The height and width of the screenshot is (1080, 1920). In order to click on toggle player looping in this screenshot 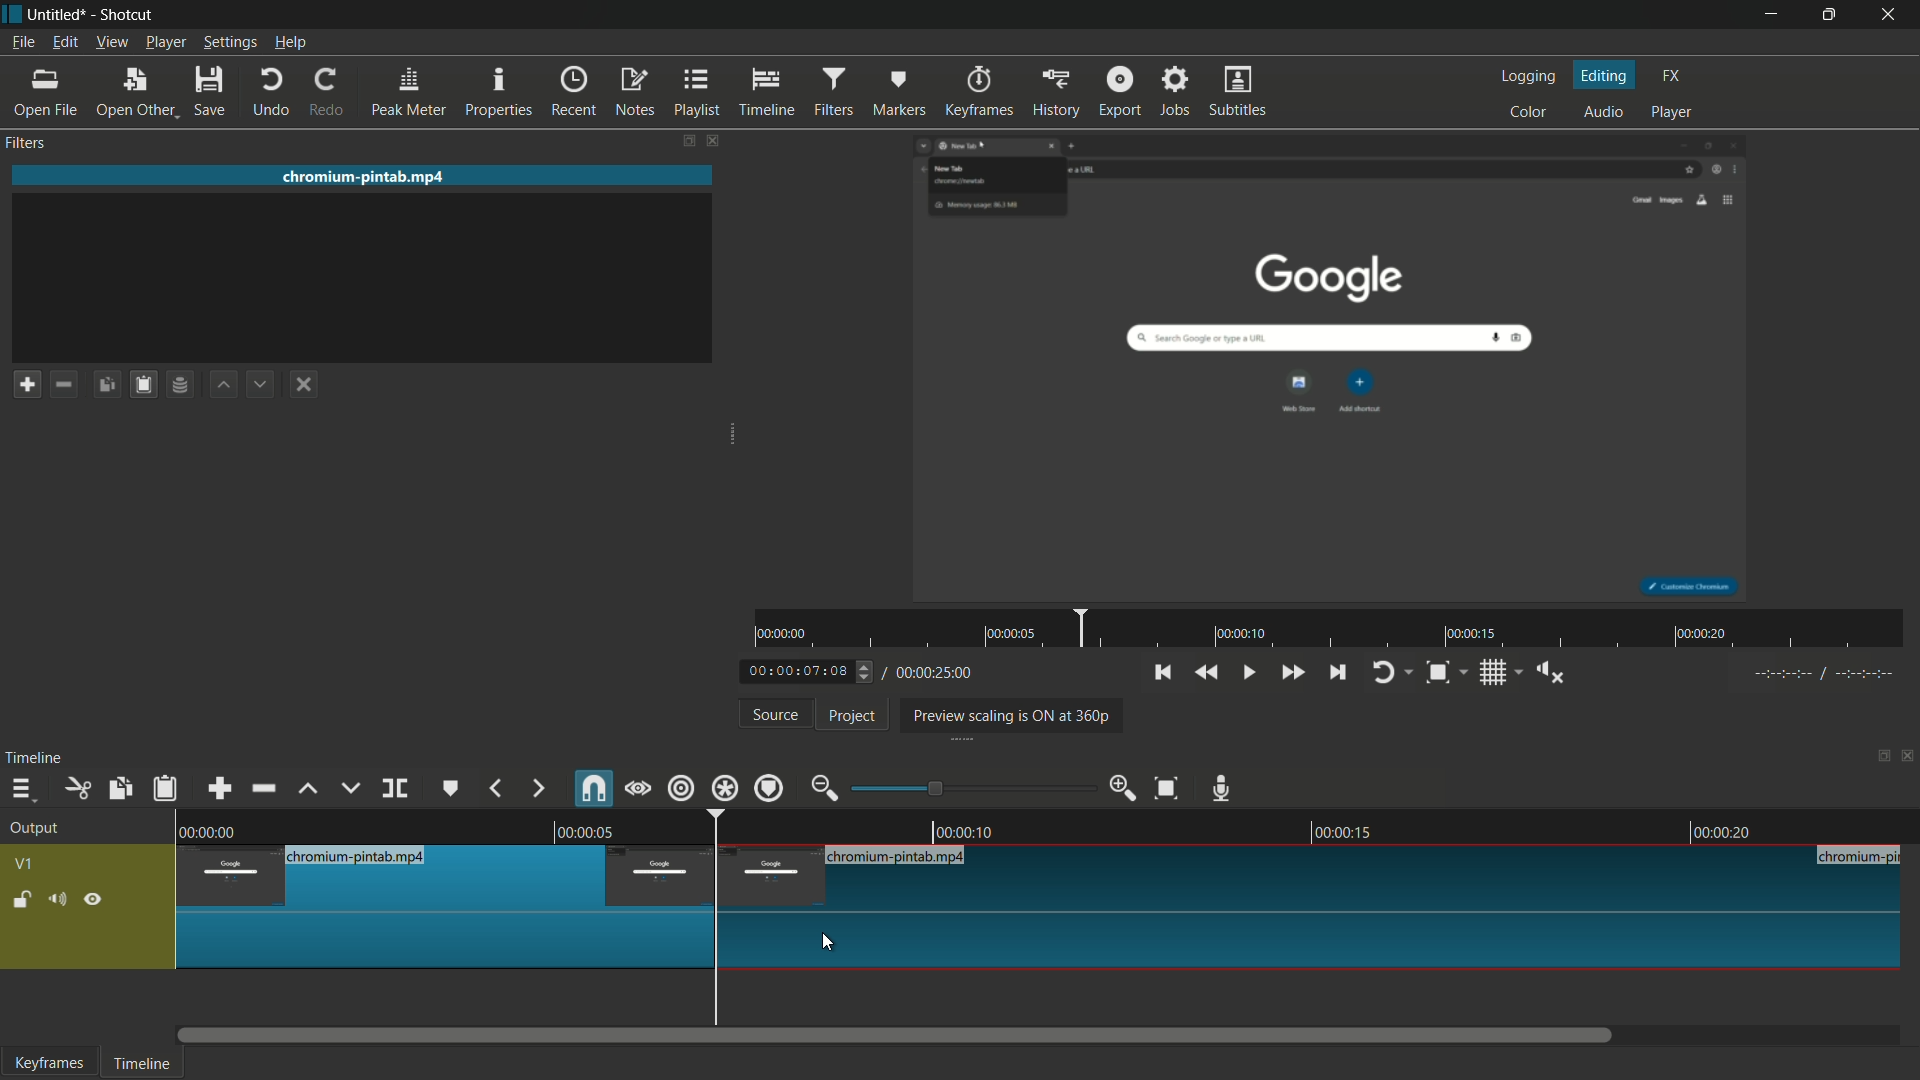, I will do `click(1383, 673)`.